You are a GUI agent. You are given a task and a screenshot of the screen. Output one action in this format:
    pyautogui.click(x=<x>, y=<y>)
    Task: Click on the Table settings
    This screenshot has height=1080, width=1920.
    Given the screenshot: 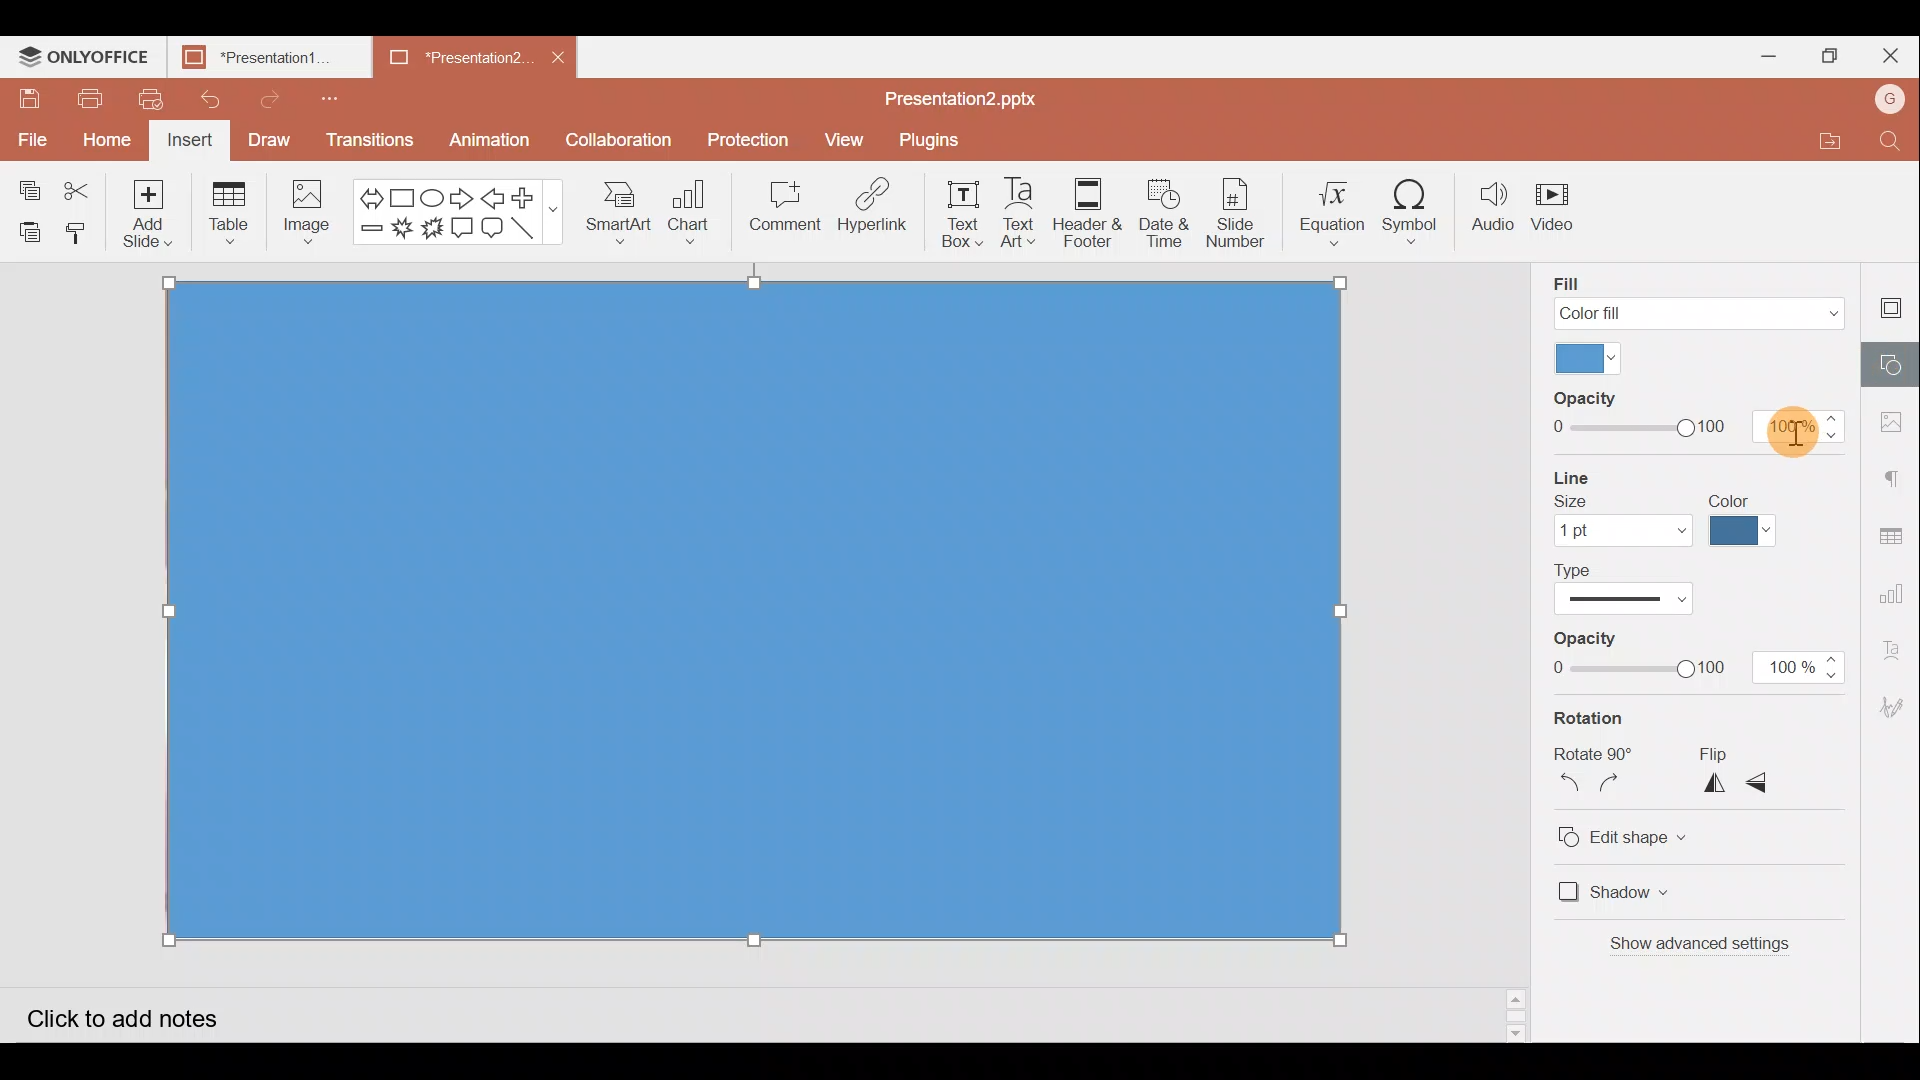 What is the action you would take?
    pyautogui.click(x=1896, y=525)
    